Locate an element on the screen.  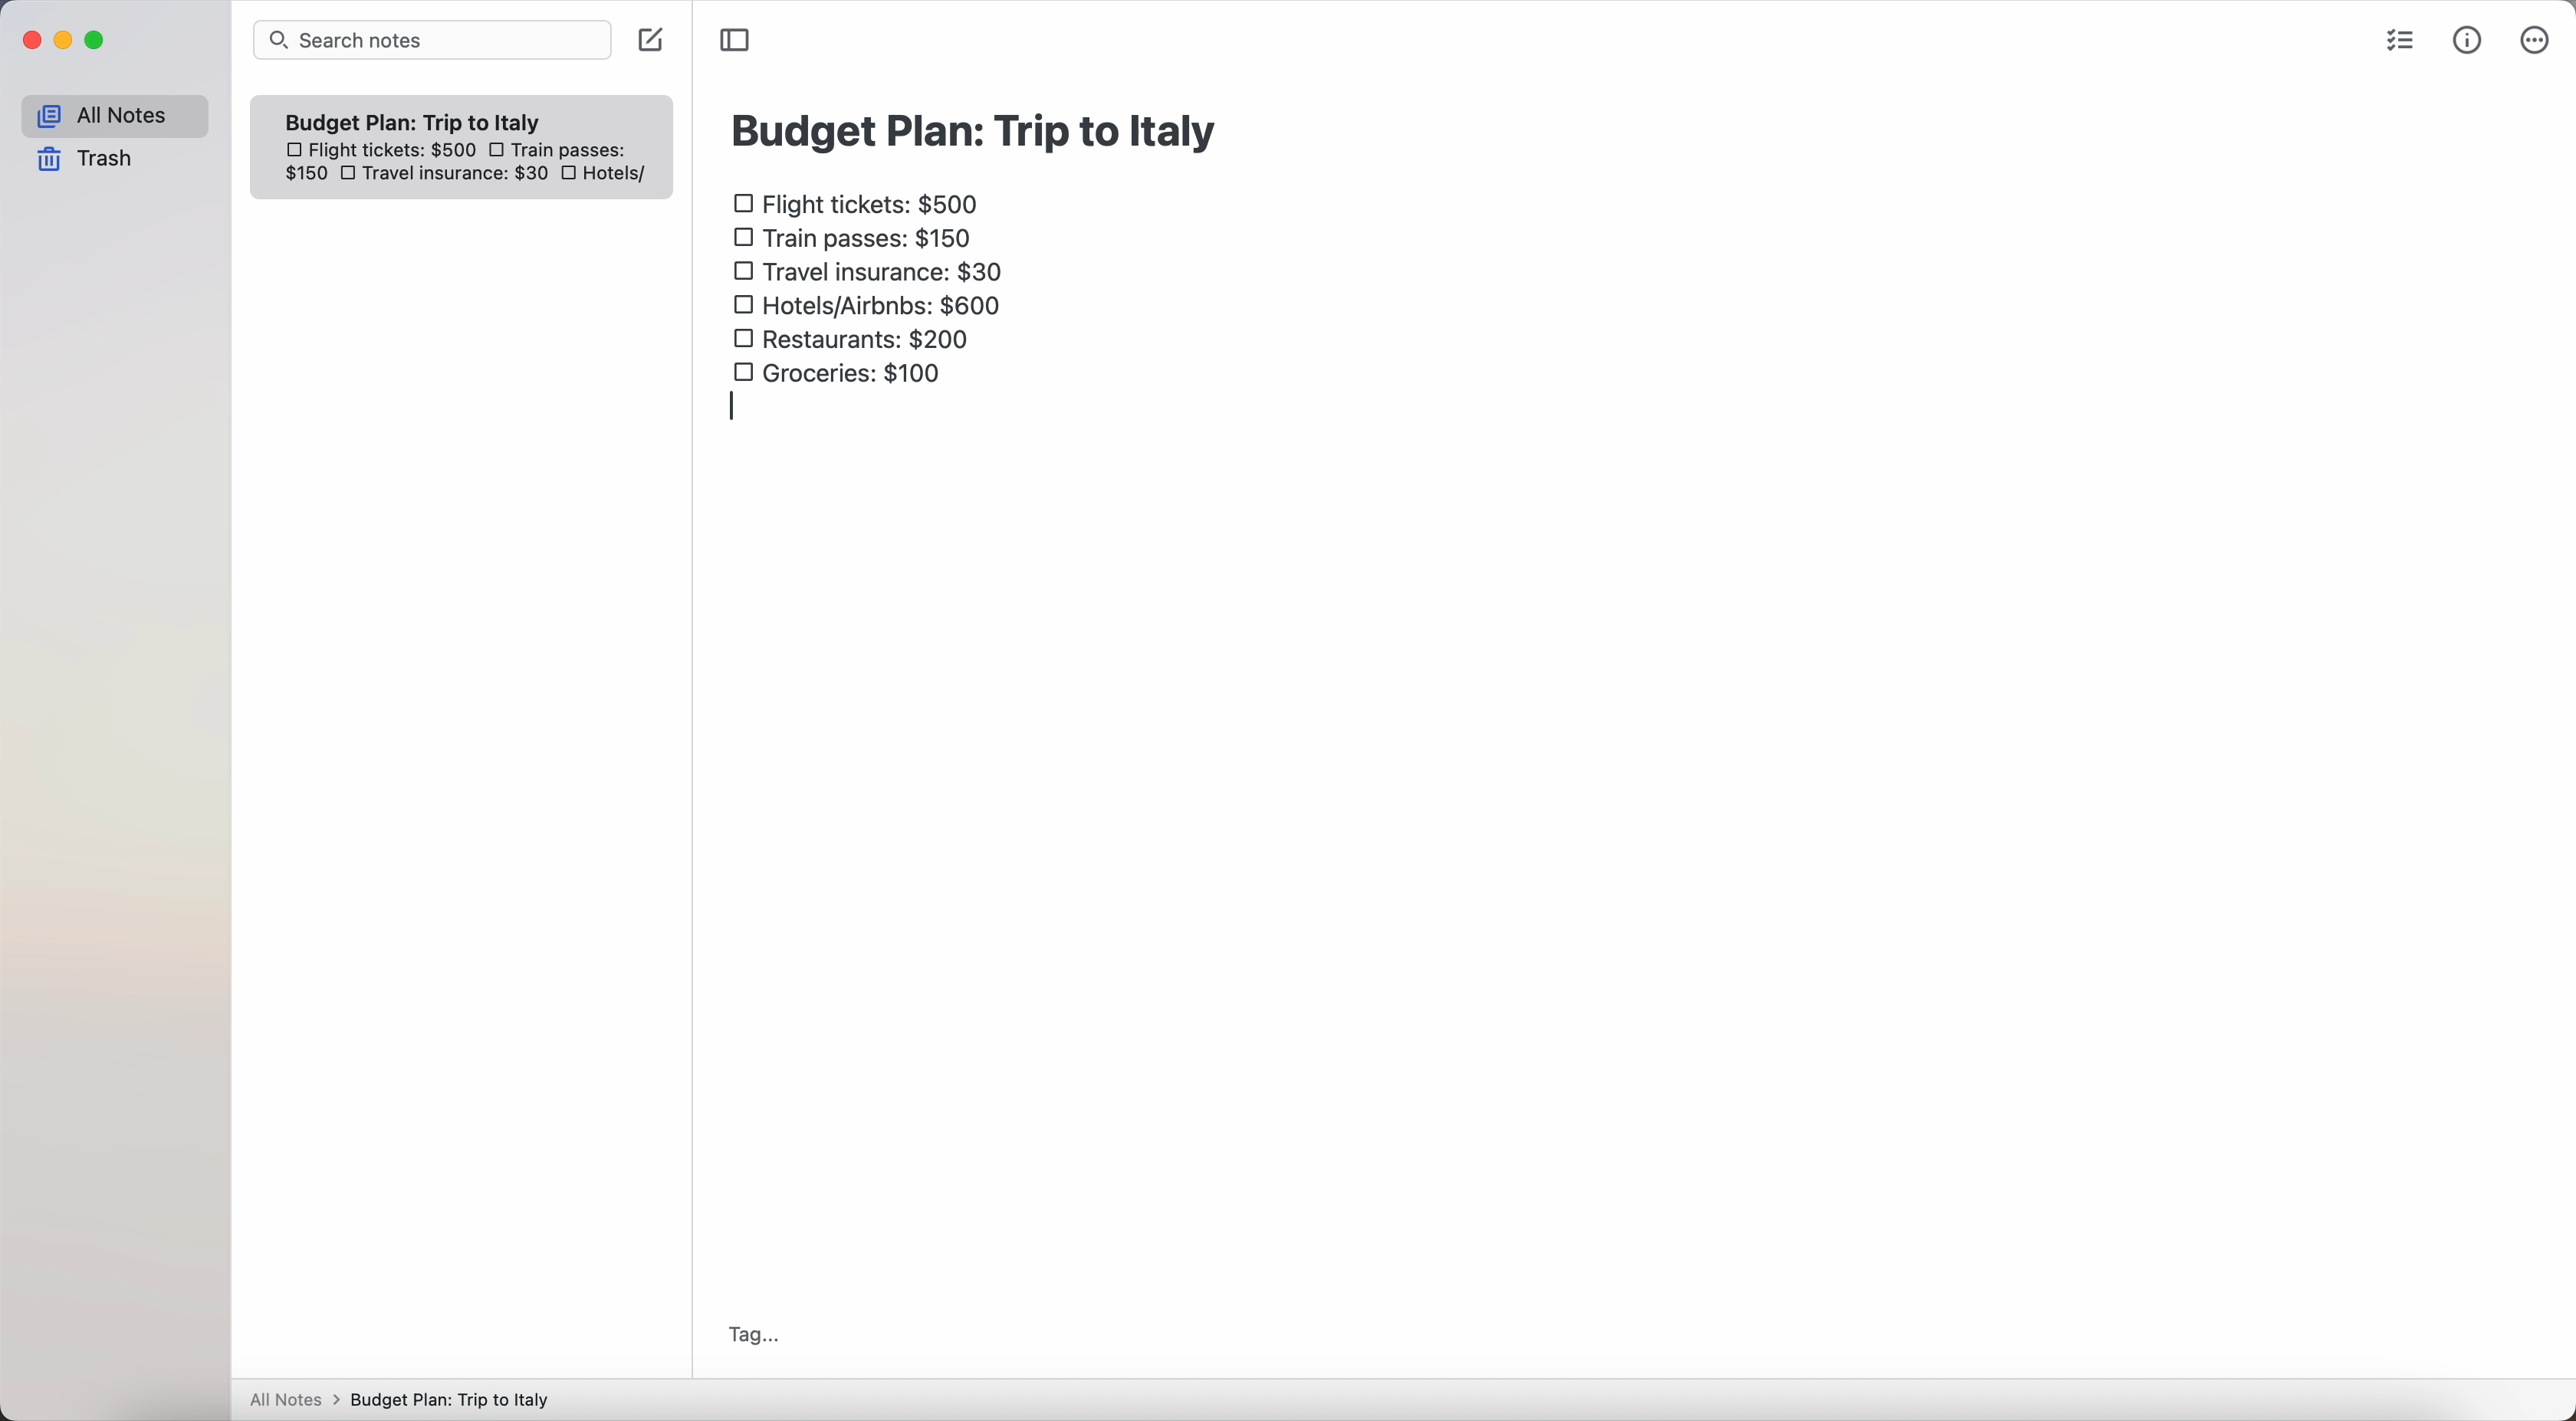
hotels is located at coordinates (625, 175).